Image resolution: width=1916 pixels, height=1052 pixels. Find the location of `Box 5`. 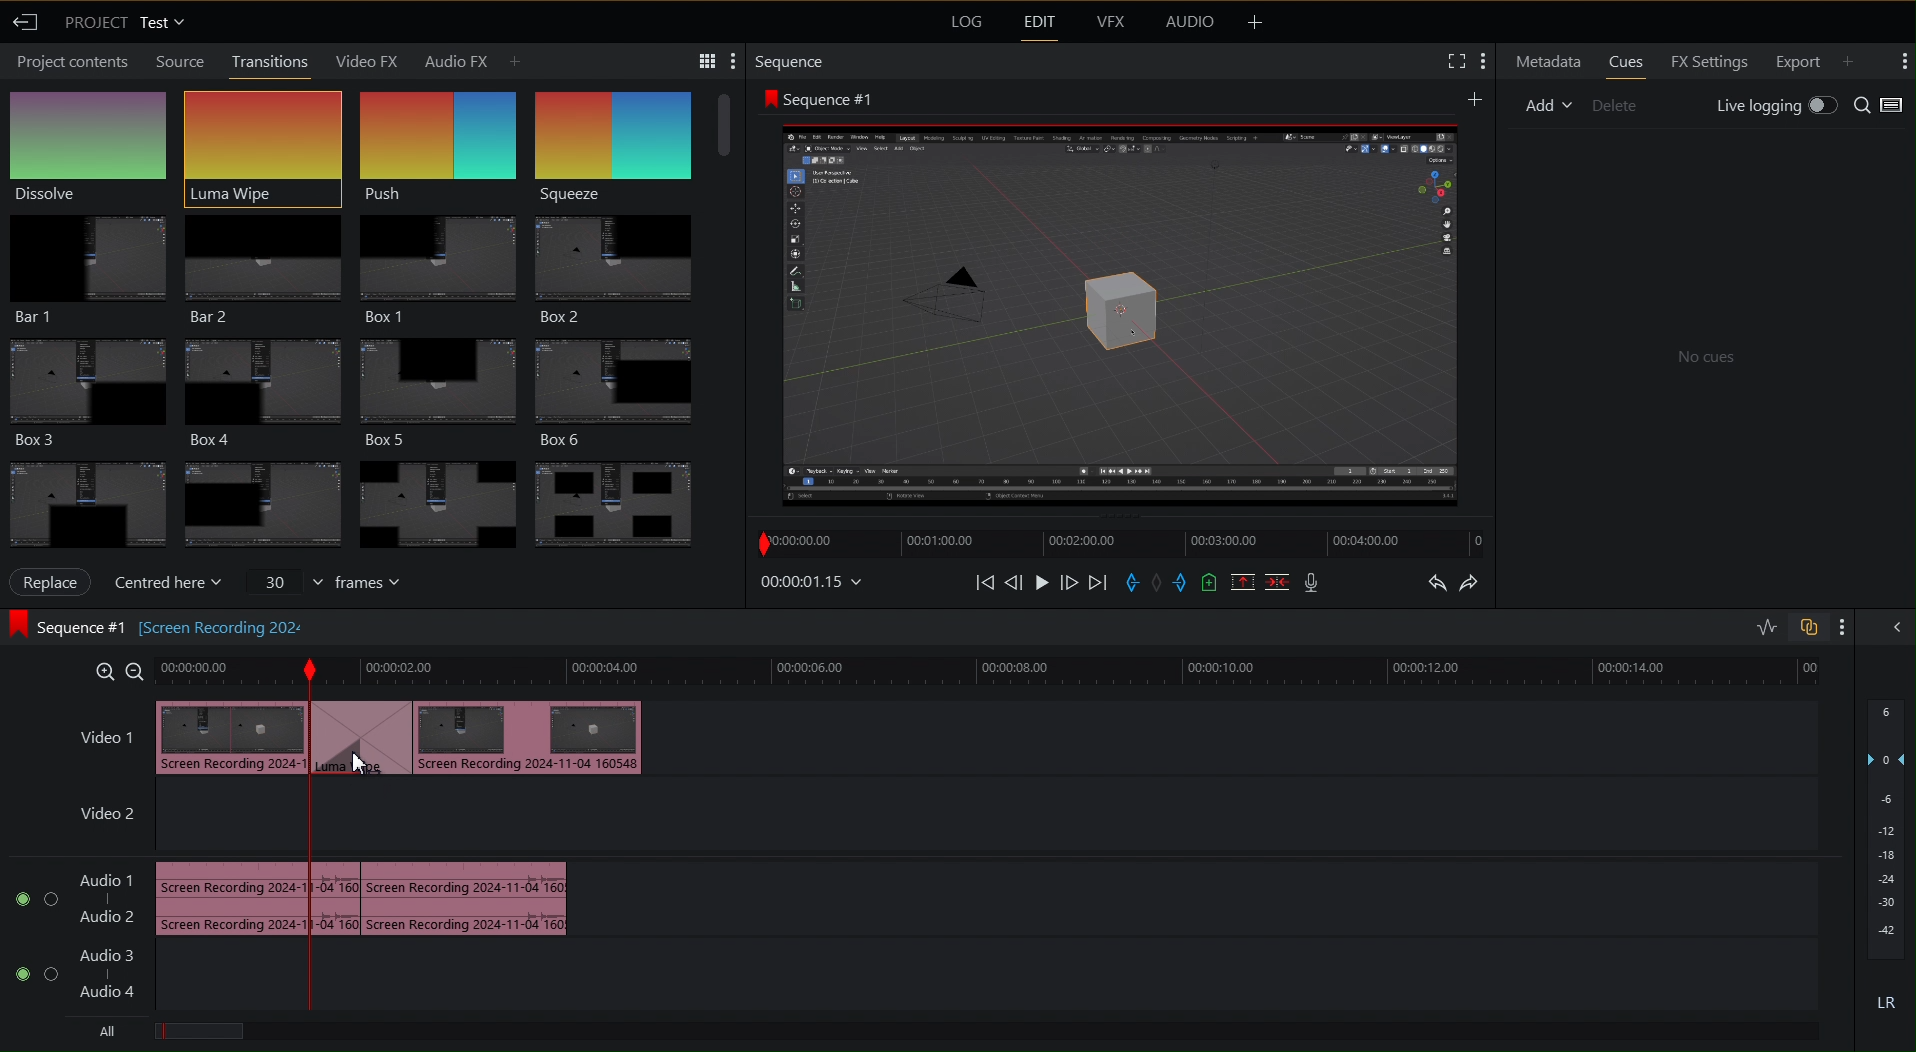

Box 5 is located at coordinates (442, 385).